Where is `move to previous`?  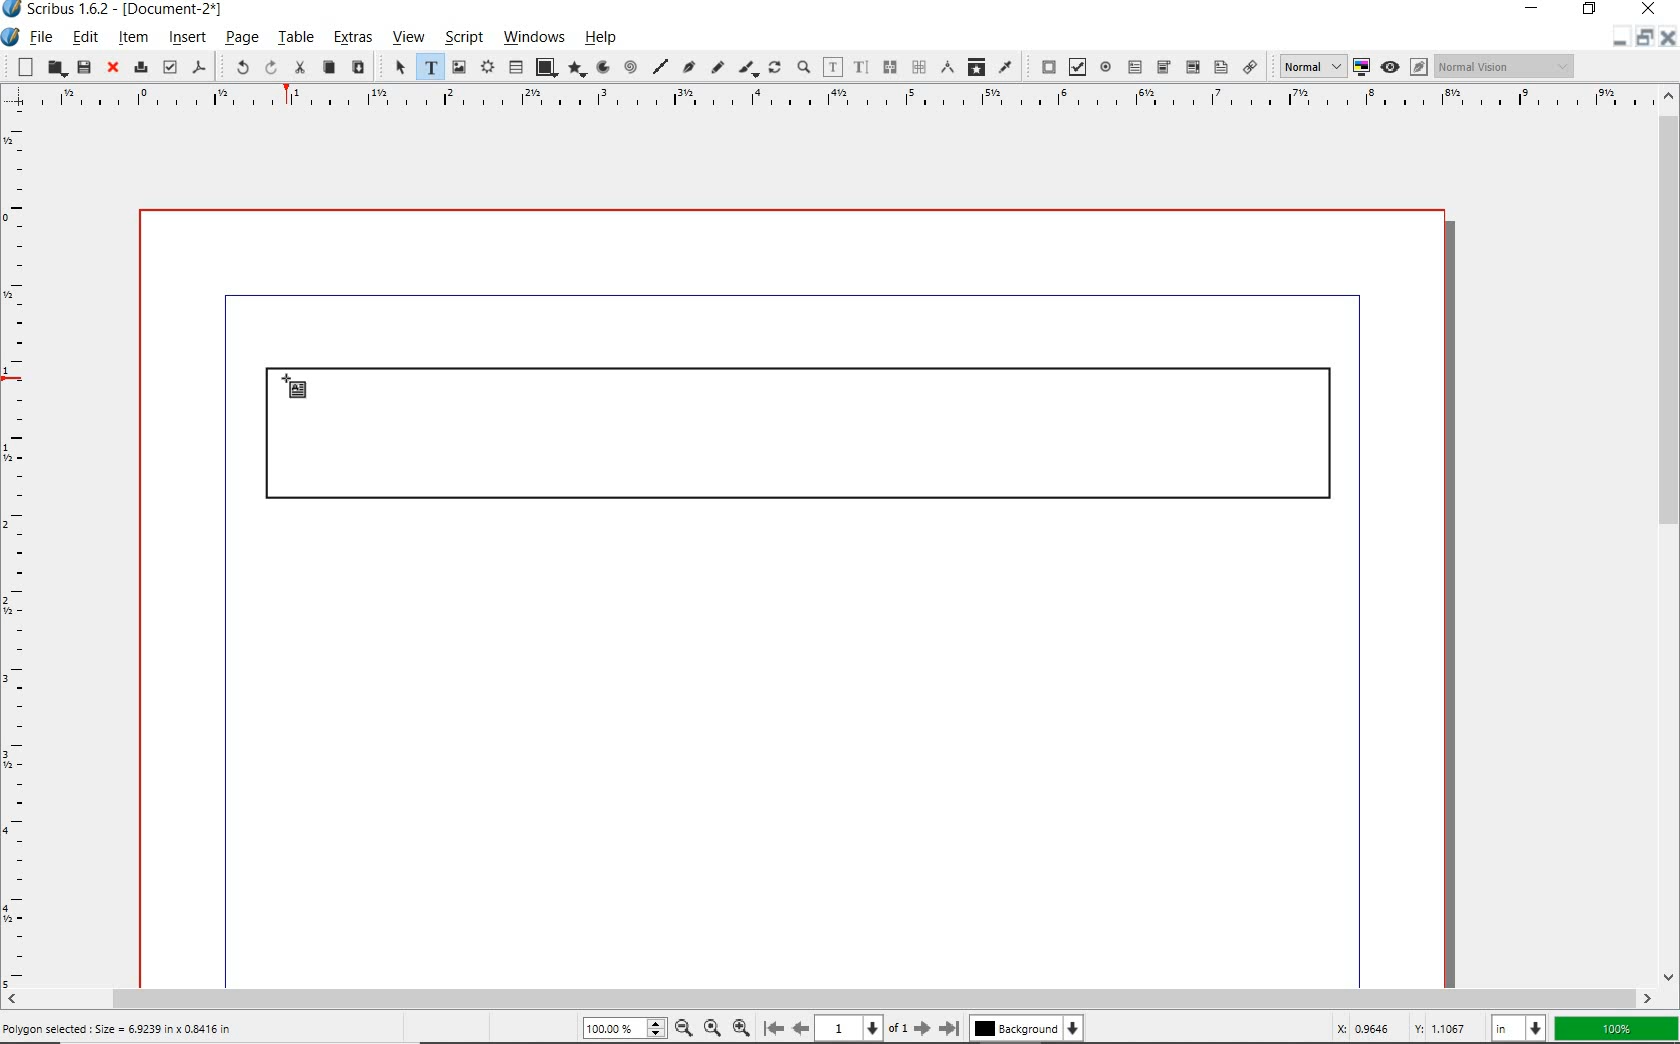
move to previous is located at coordinates (800, 1026).